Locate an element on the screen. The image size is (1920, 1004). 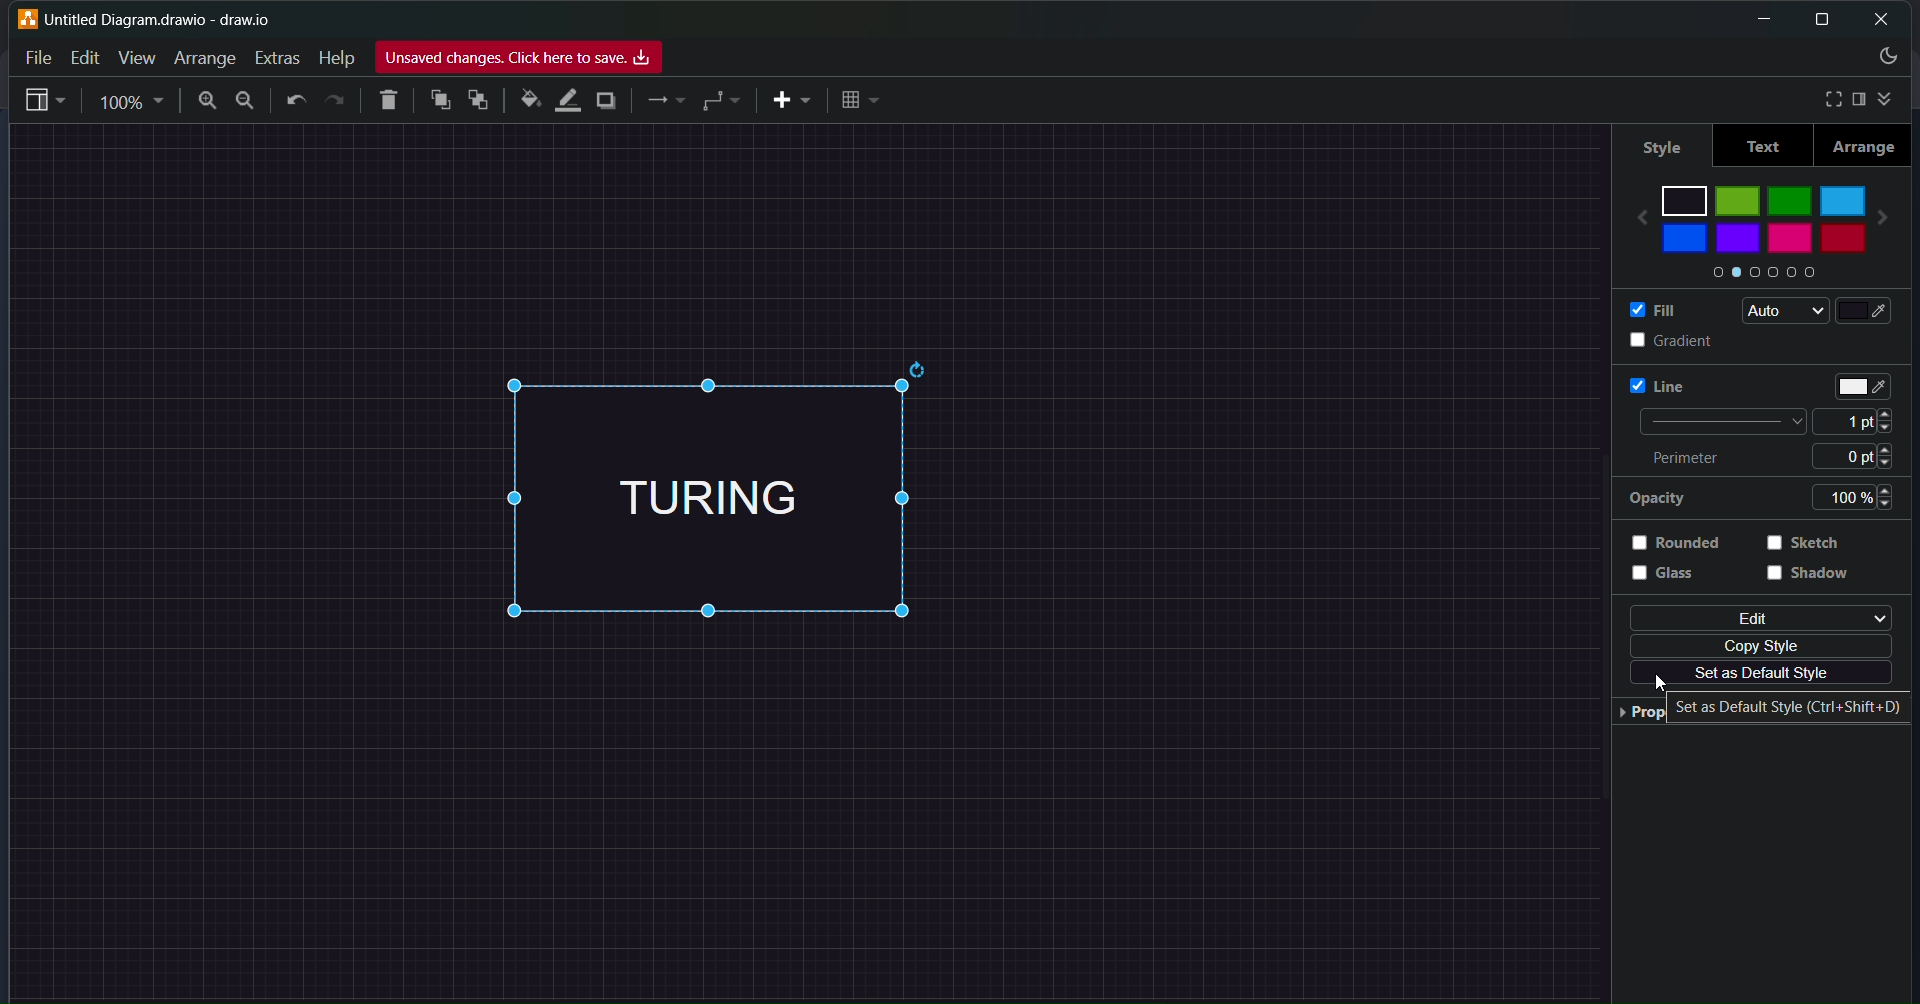
rounded is located at coordinates (1683, 542).